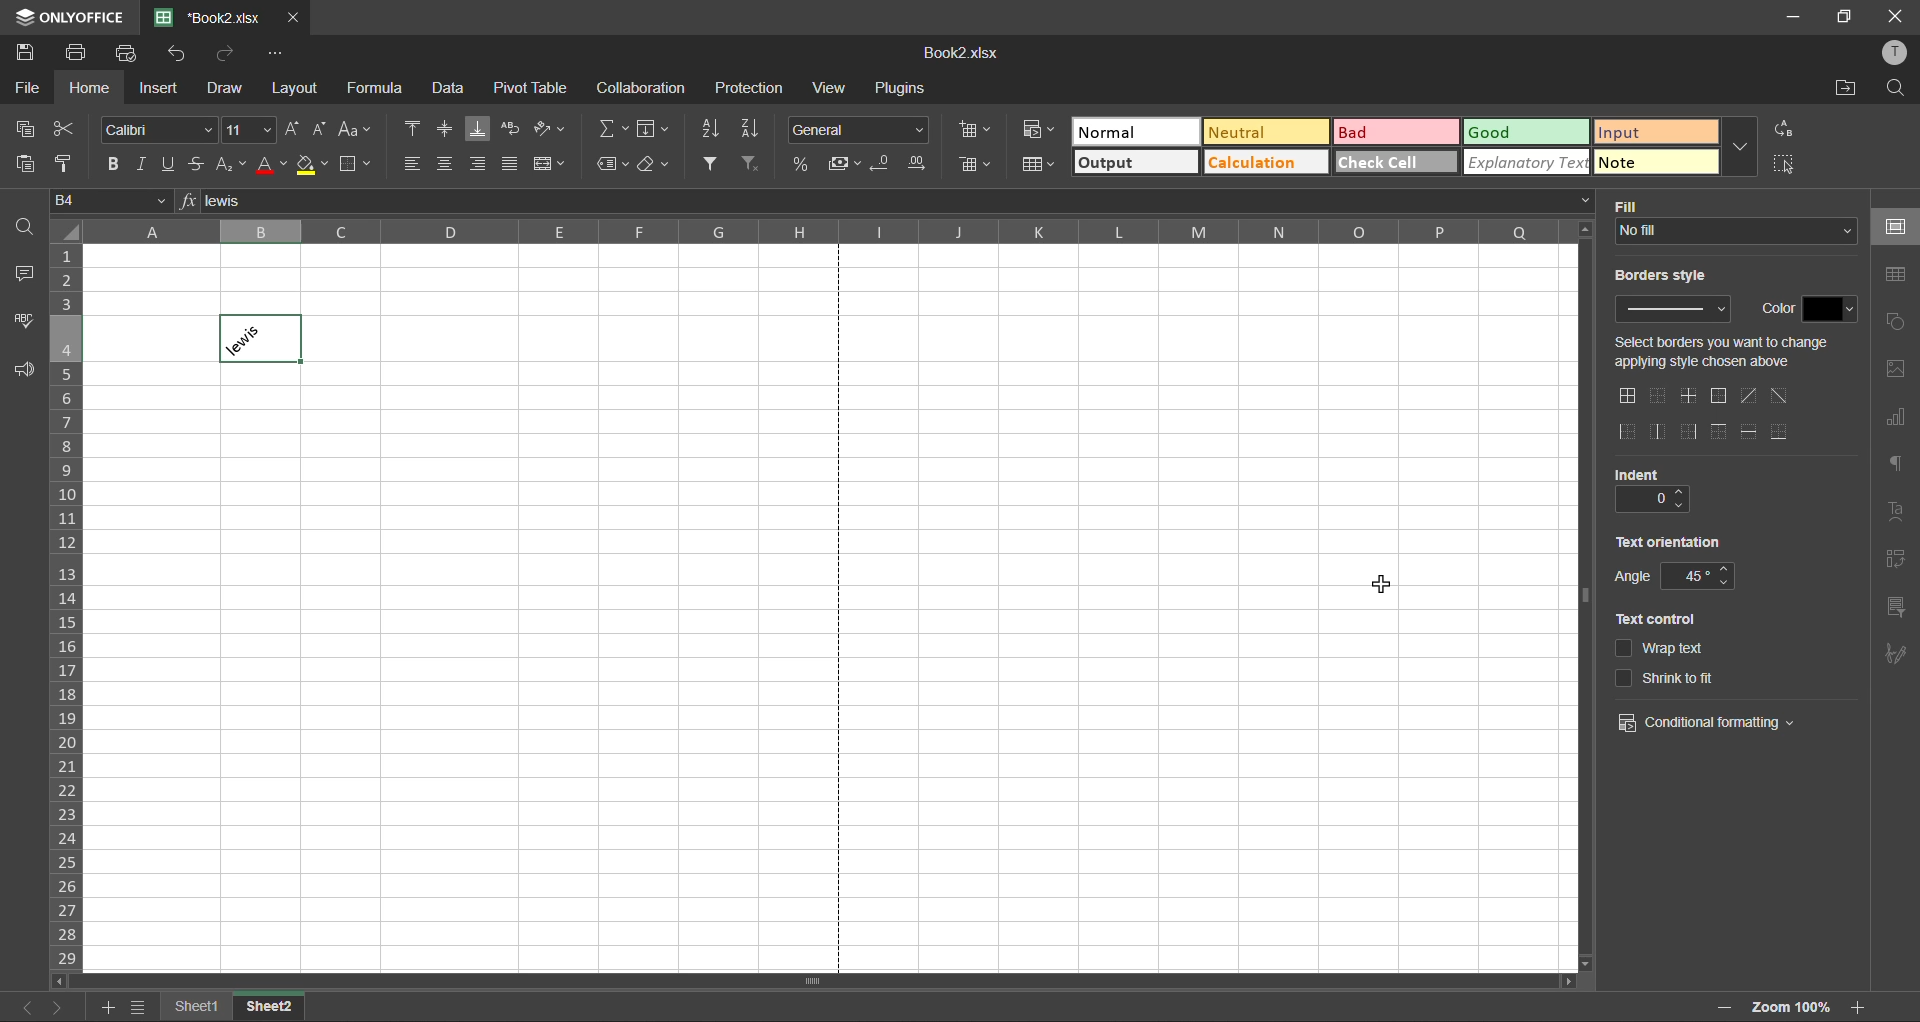 This screenshot has height=1022, width=1920. I want to click on align left, so click(416, 162).